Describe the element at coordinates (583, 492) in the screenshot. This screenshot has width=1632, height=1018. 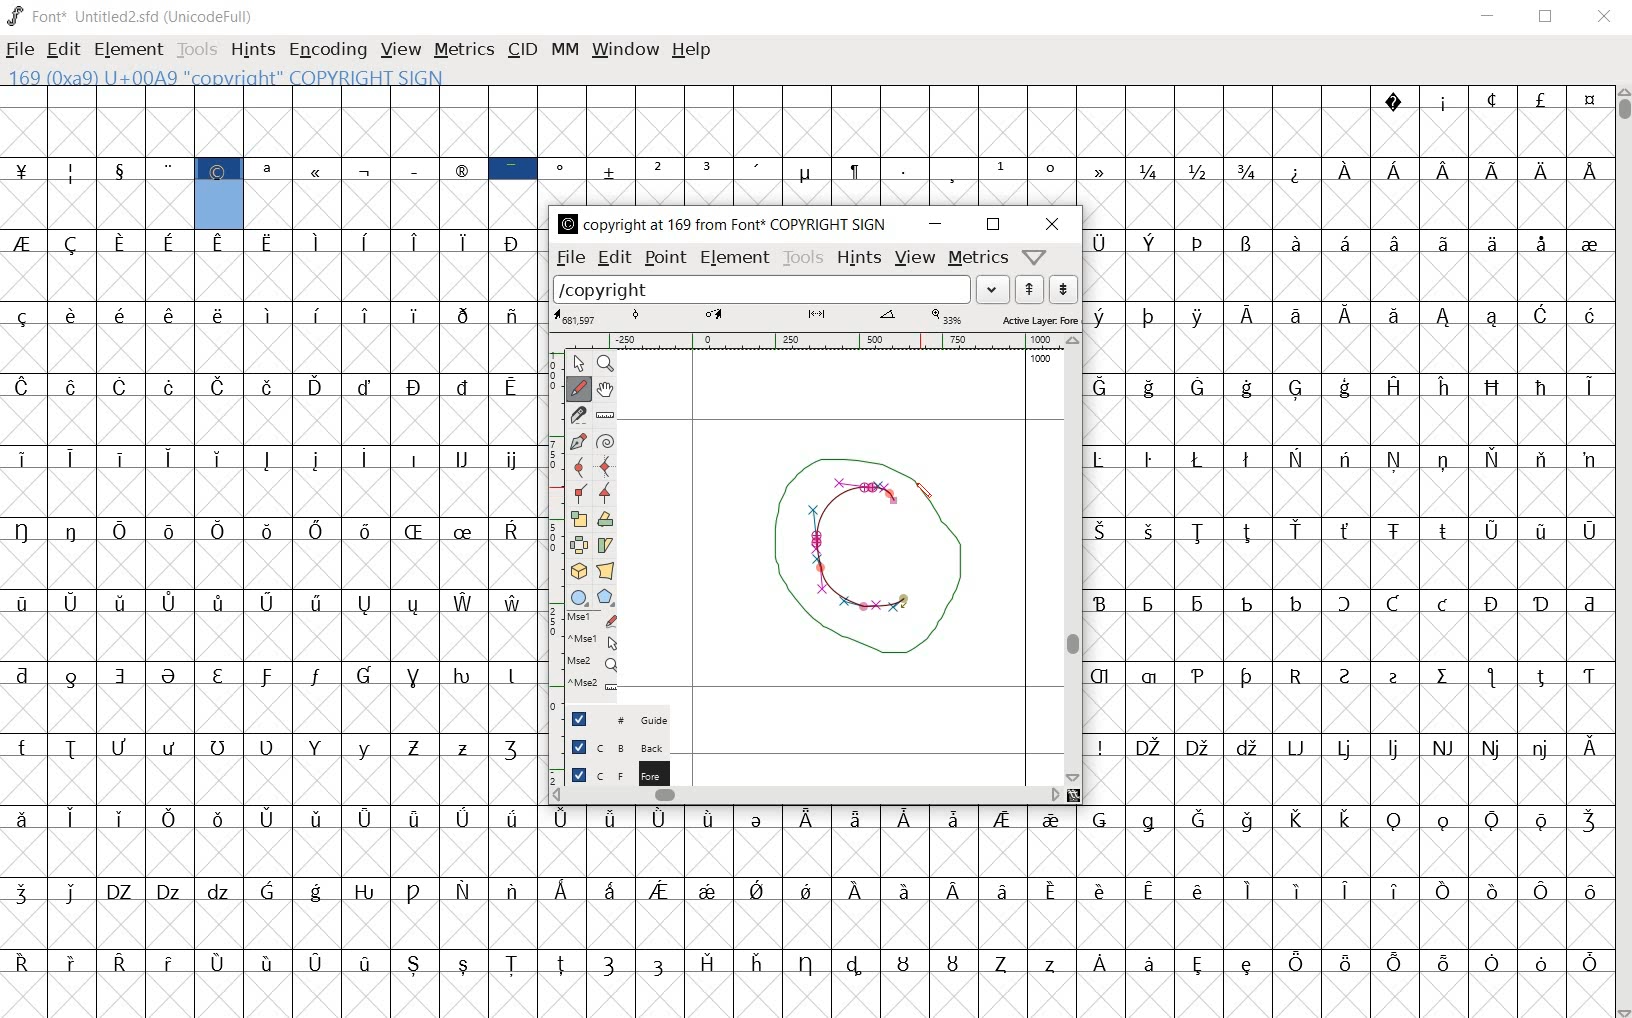
I see `Add a corner point` at that location.